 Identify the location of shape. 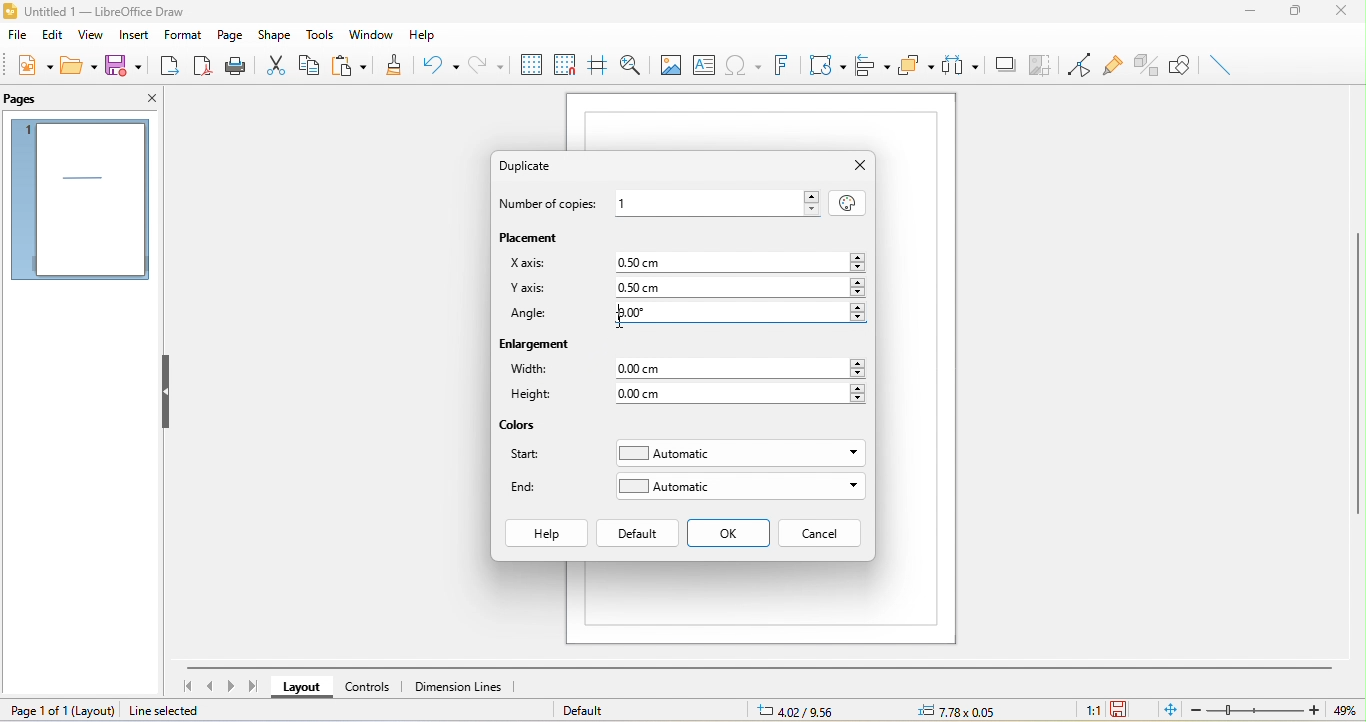
(278, 34).